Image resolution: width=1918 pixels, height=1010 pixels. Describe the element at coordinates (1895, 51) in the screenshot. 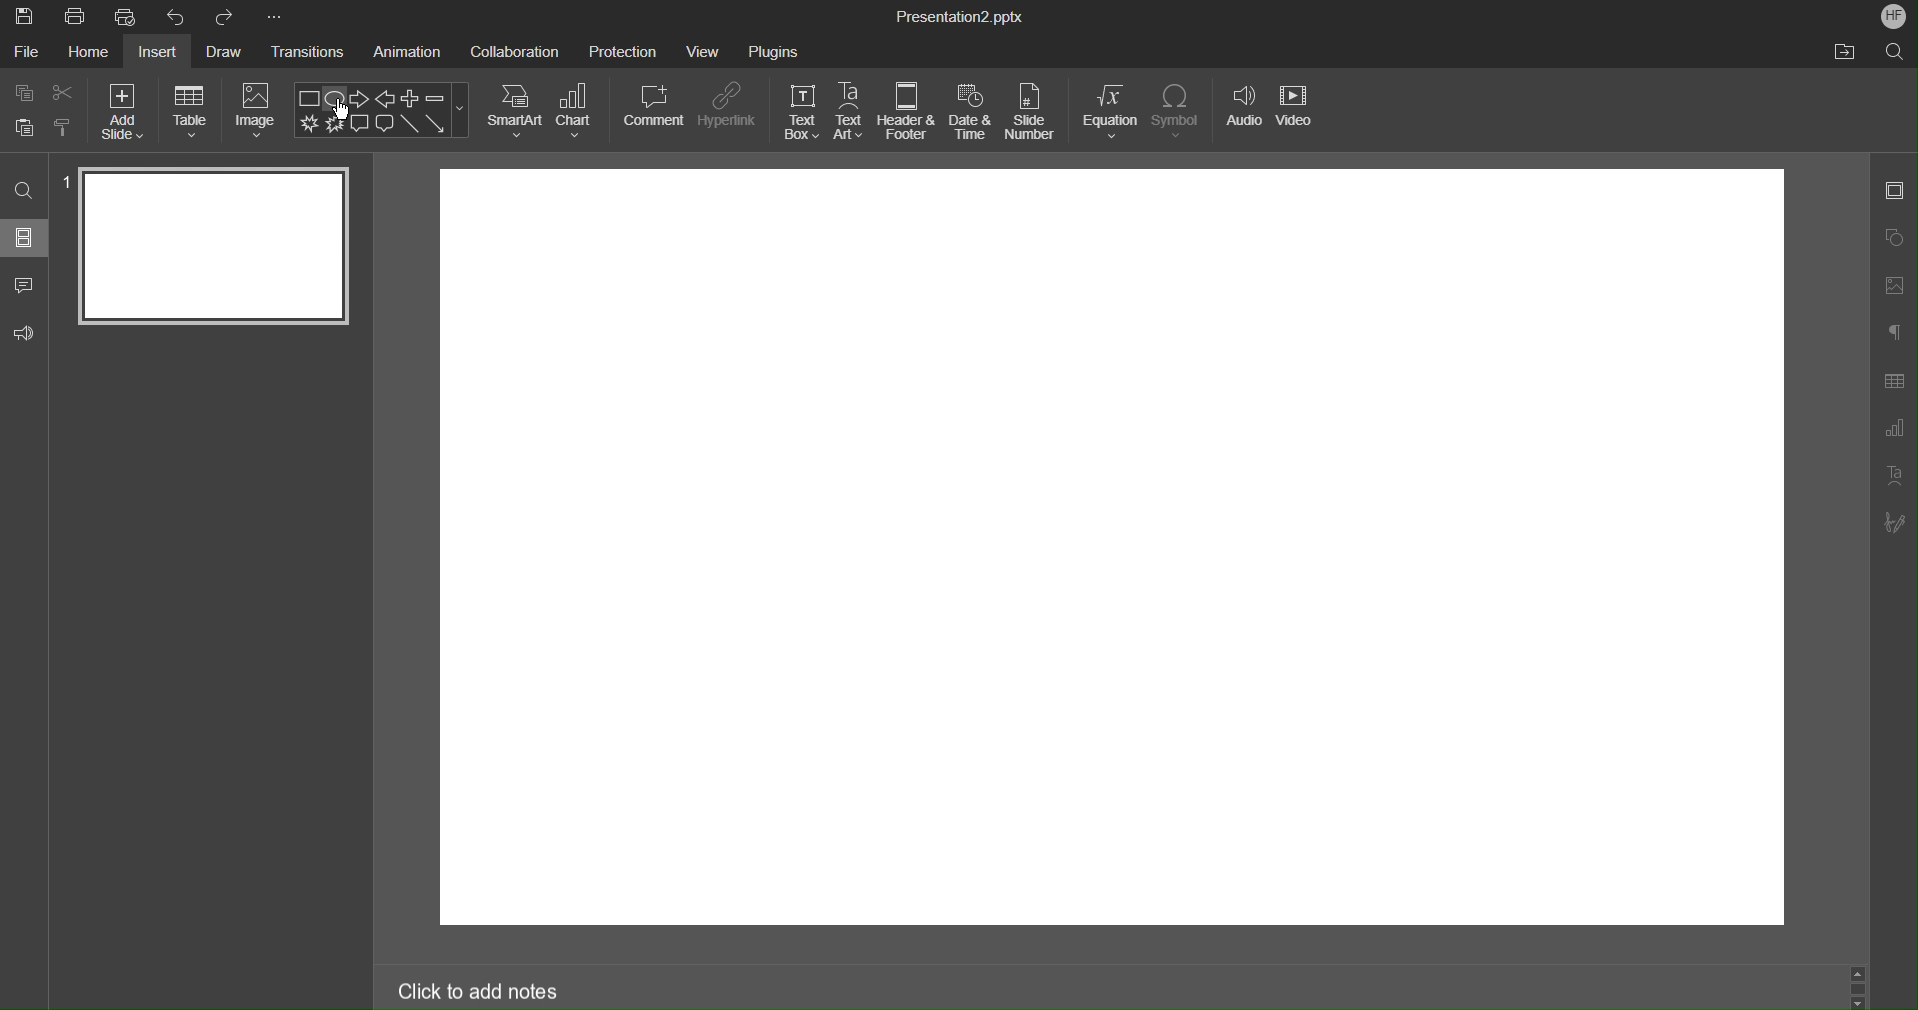

I see `Search` at that location.